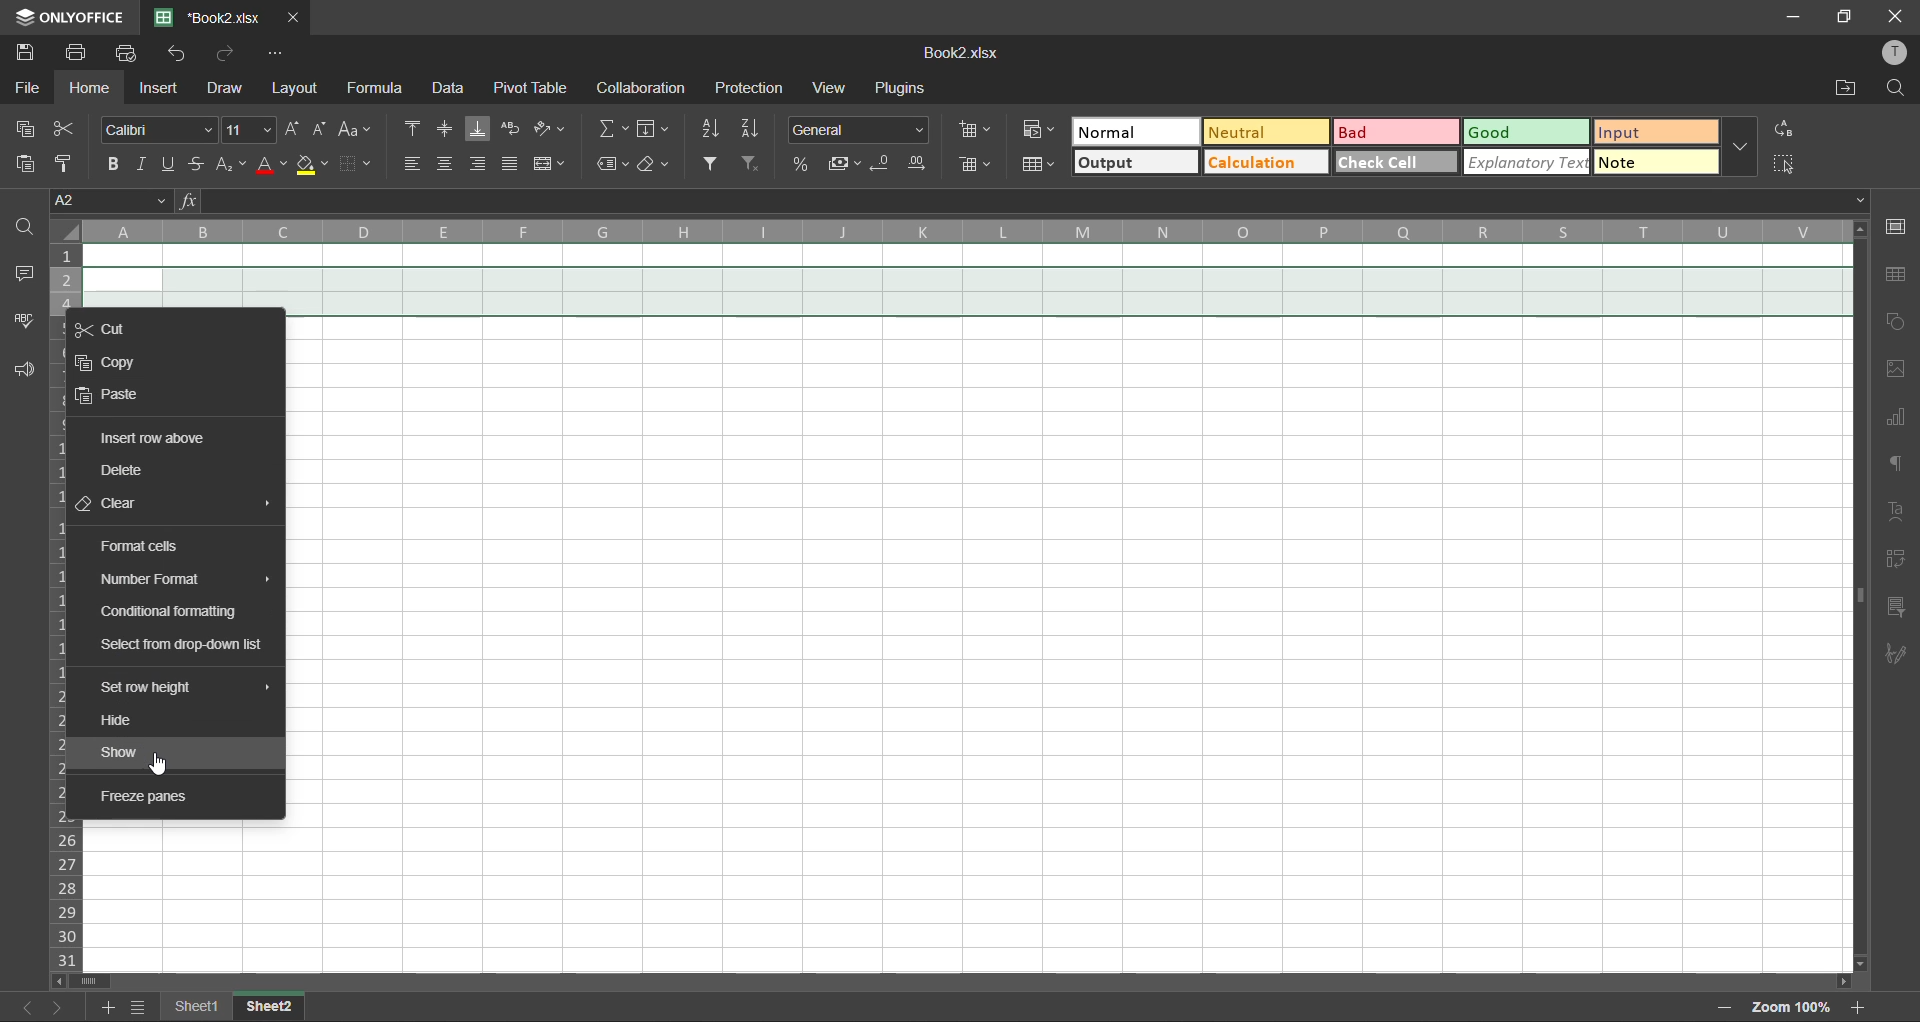  Describe the element at coordinates (1895, 559) in the screenshot. I see `pivot table` at that location.